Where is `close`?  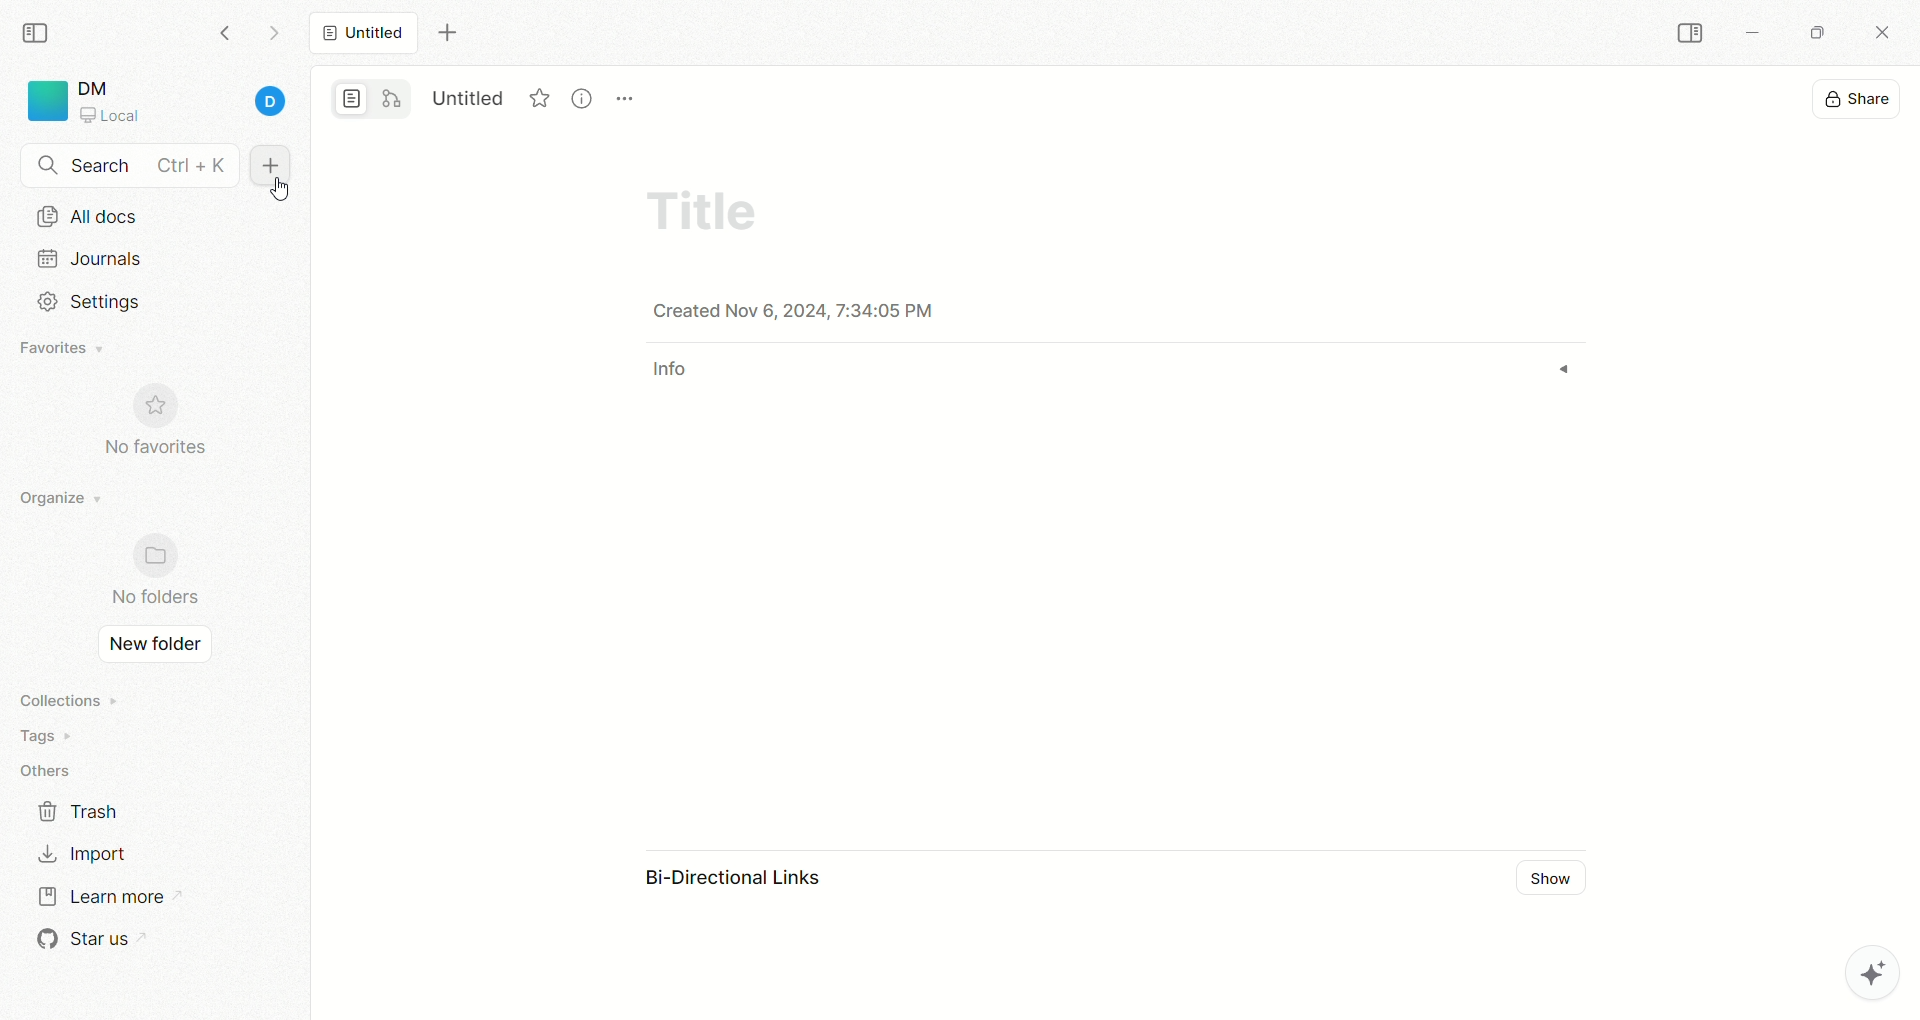 close is located at coordinates (1886, 35).